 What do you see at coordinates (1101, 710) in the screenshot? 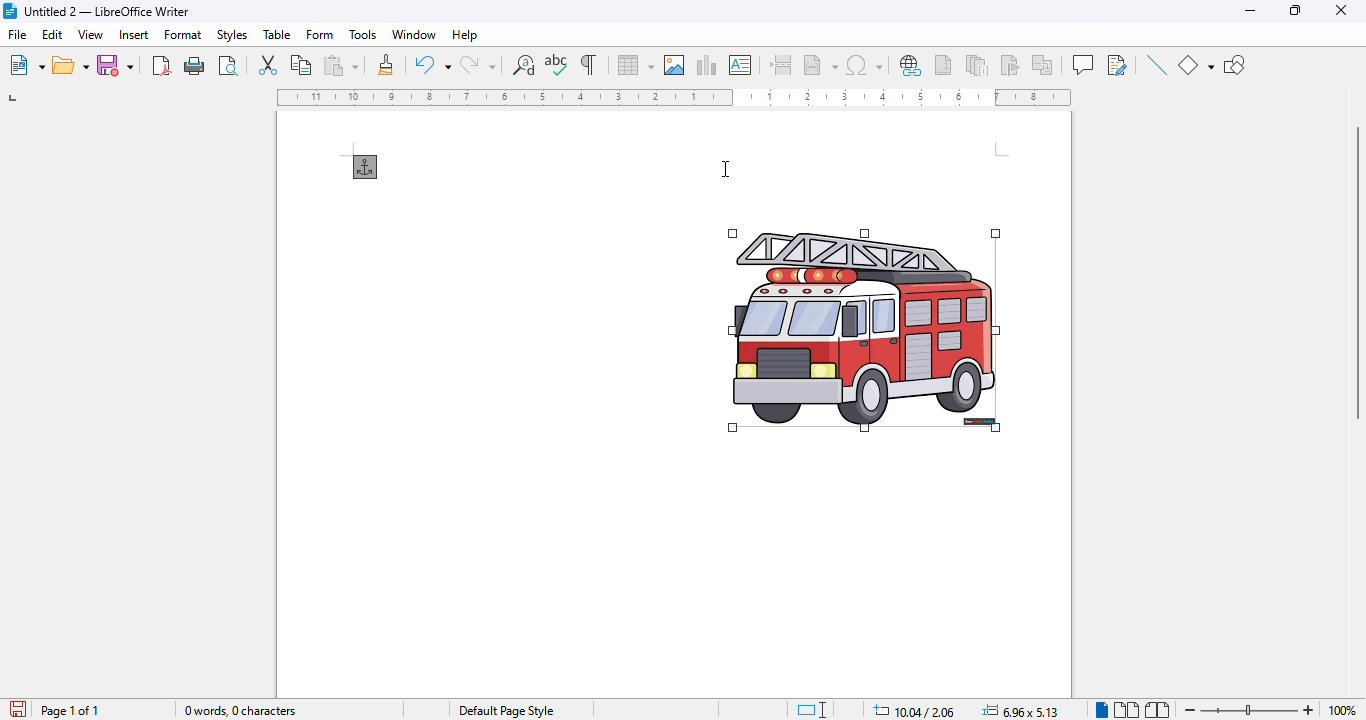
I see `single-page view` at bounding box center [1101, 710].